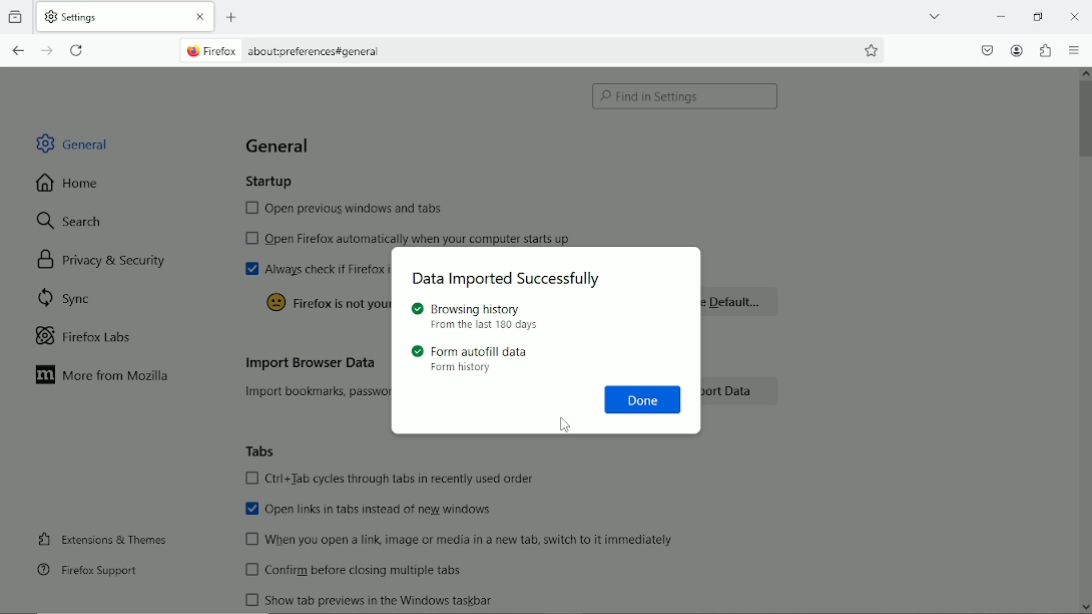 Image resolution: width=1092 pixels, height=614 pixels. Describe the element at coordinates (209, 51) in the screenshot. I see `firefox` at that location.